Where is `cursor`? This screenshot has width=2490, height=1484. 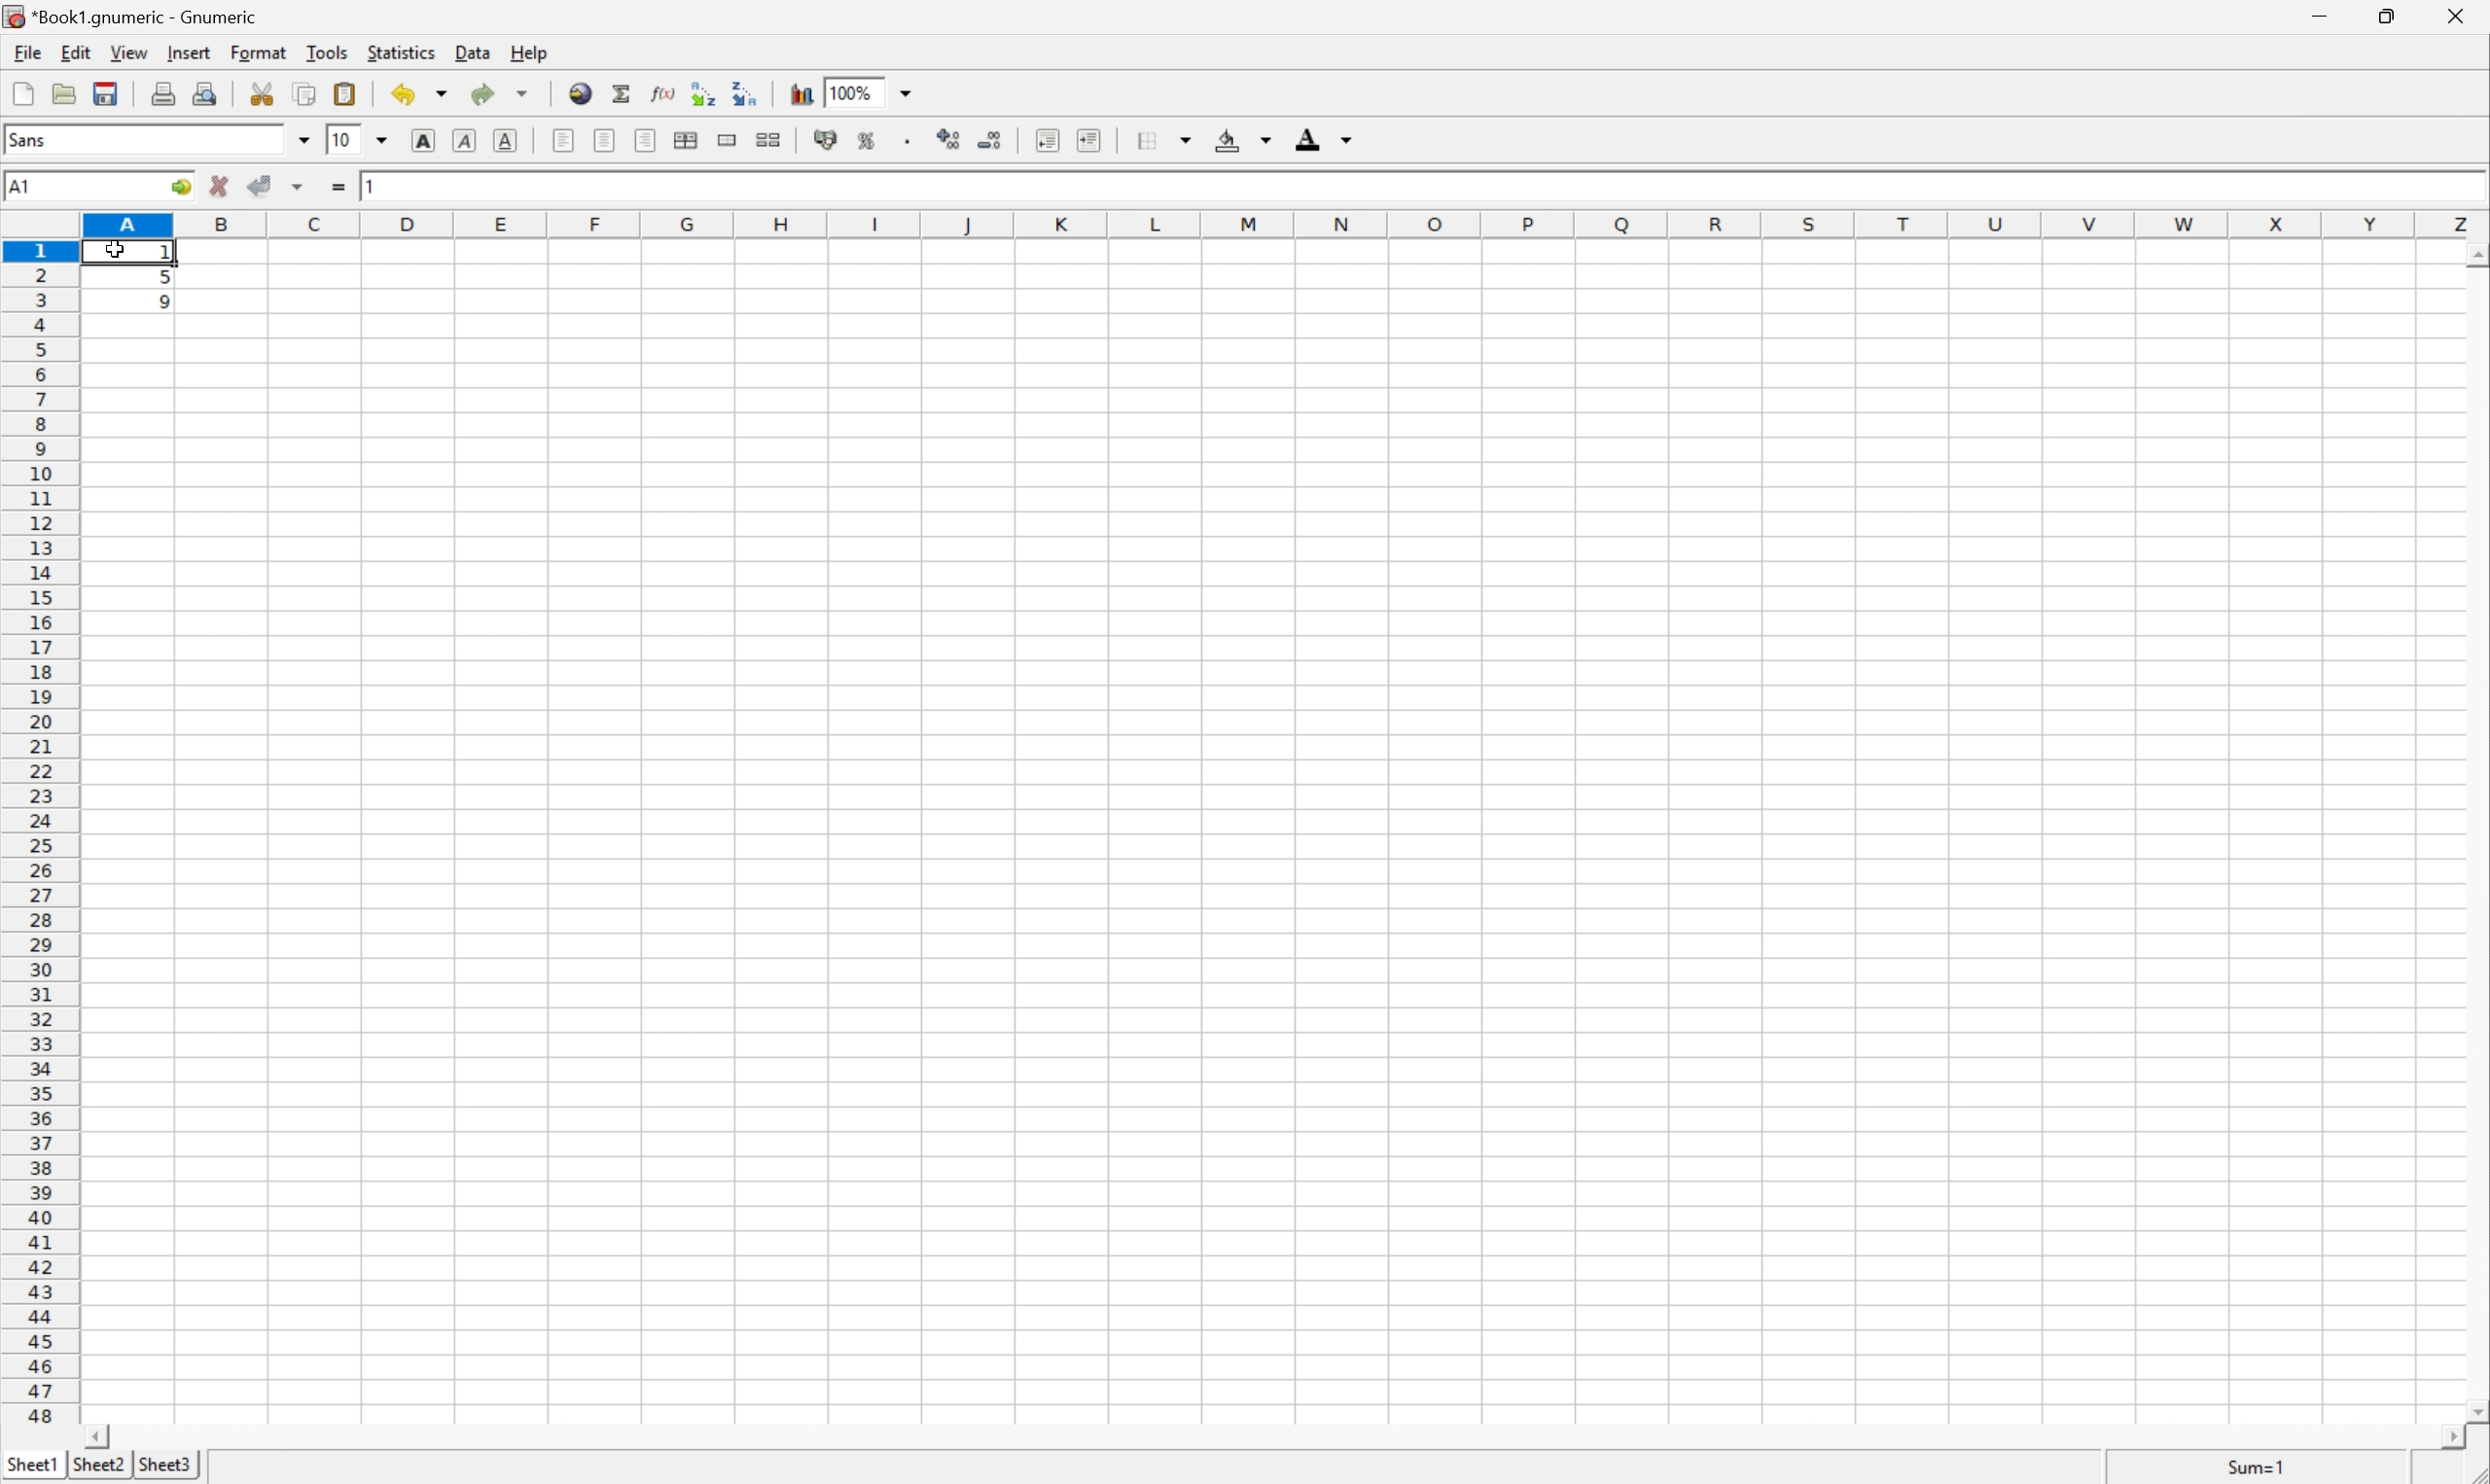 cursor is located at coordinates (115, 250).